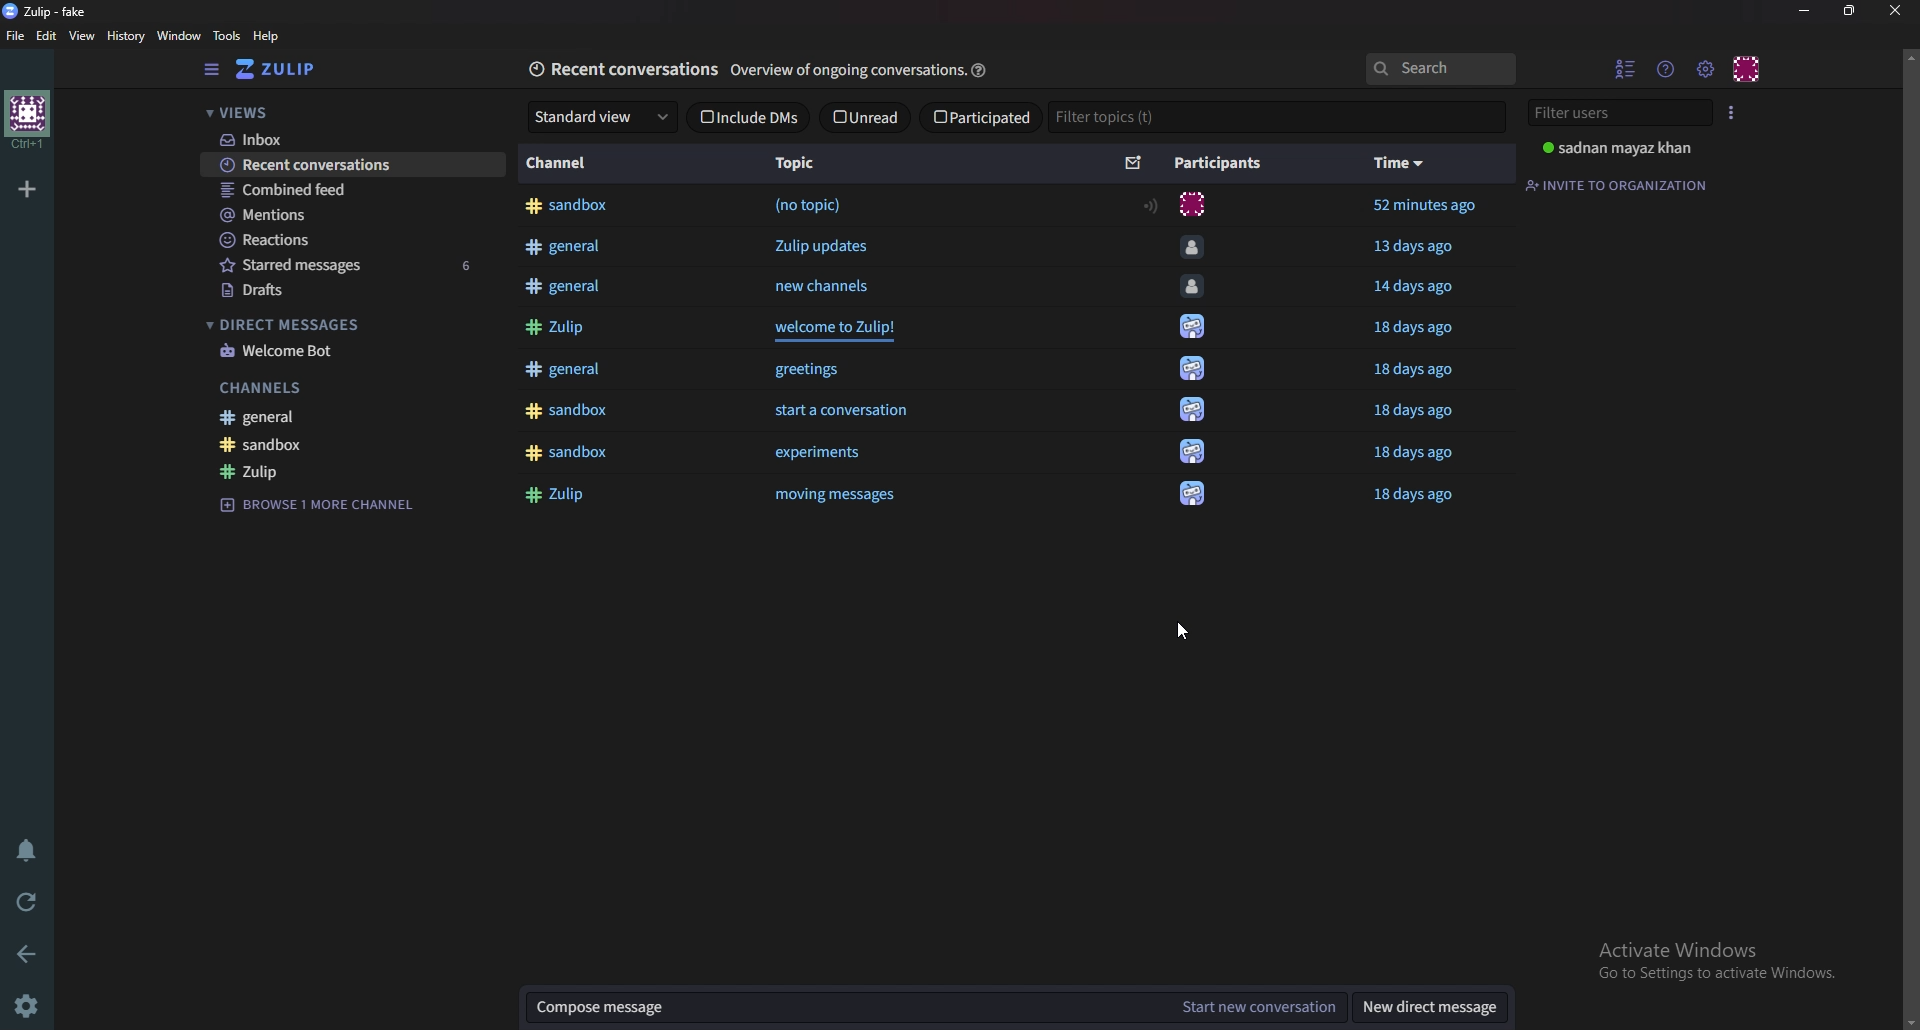 Image resolution: width=1920 pixels, height=1030 pixels. I want to click on Help menu, so click(1665, 70).